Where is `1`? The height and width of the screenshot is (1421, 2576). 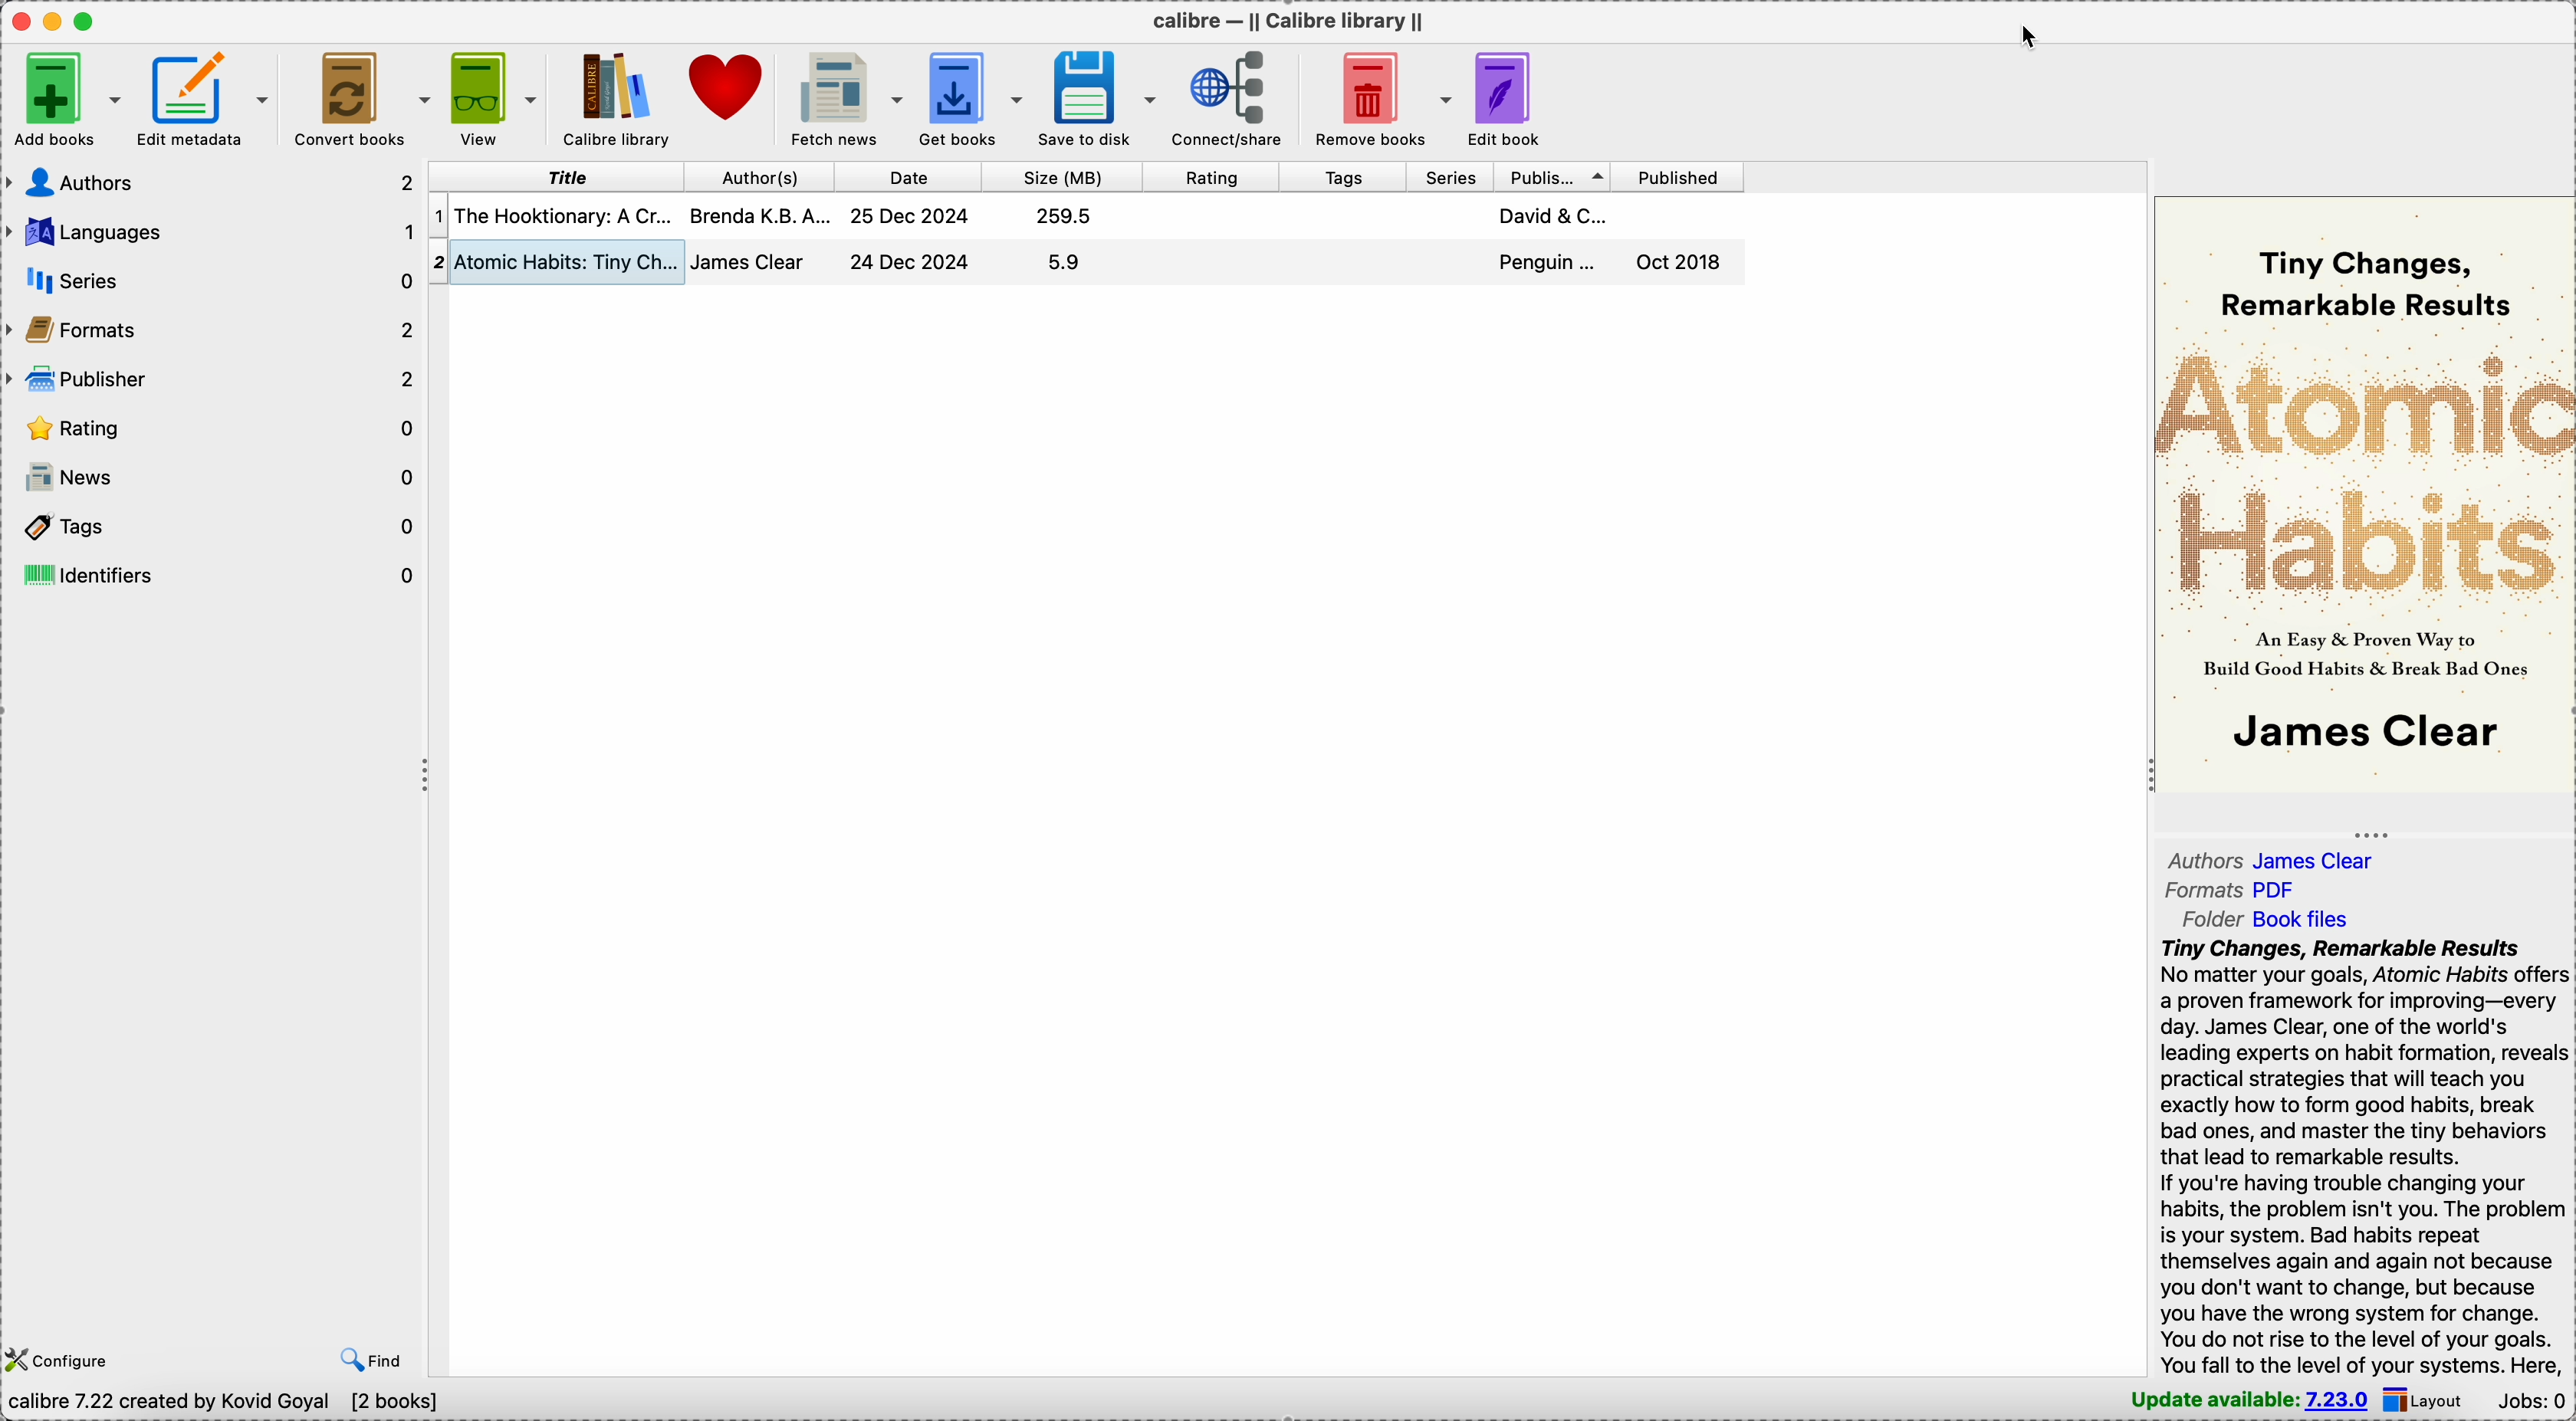
1 is located at coordinates (440, 218).